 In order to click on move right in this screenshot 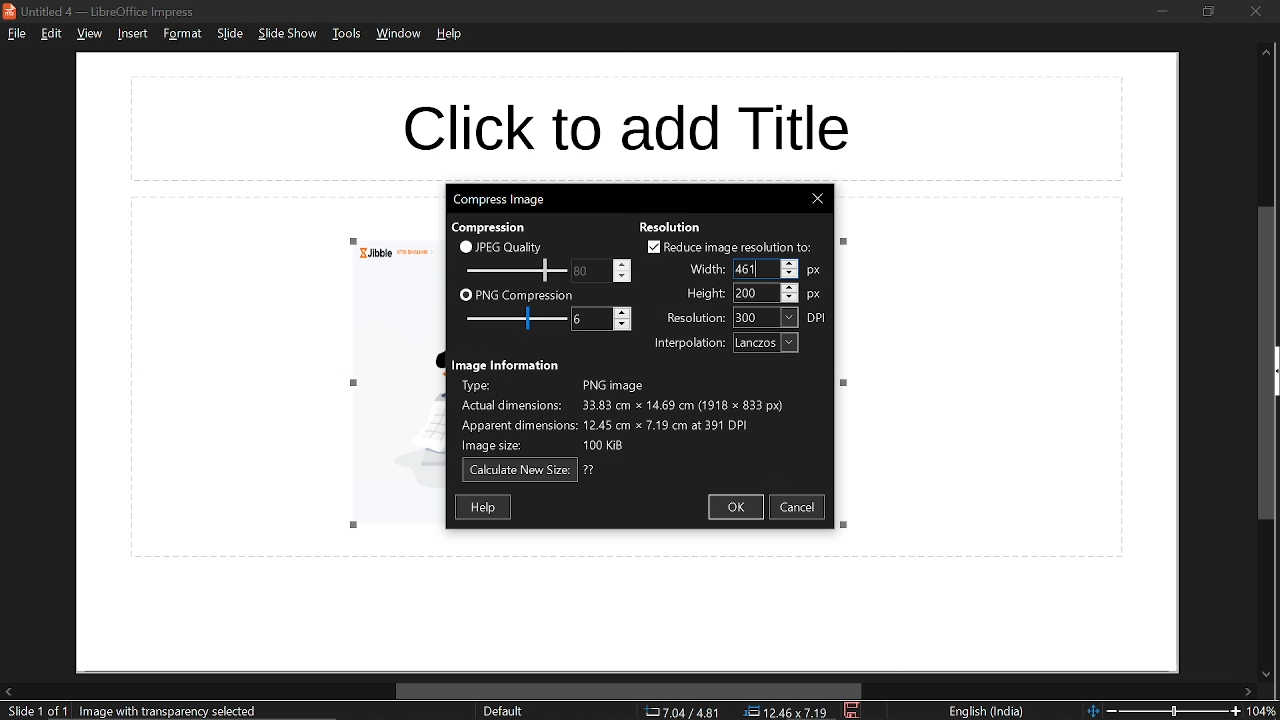, I will do `click(1249, 691)`.